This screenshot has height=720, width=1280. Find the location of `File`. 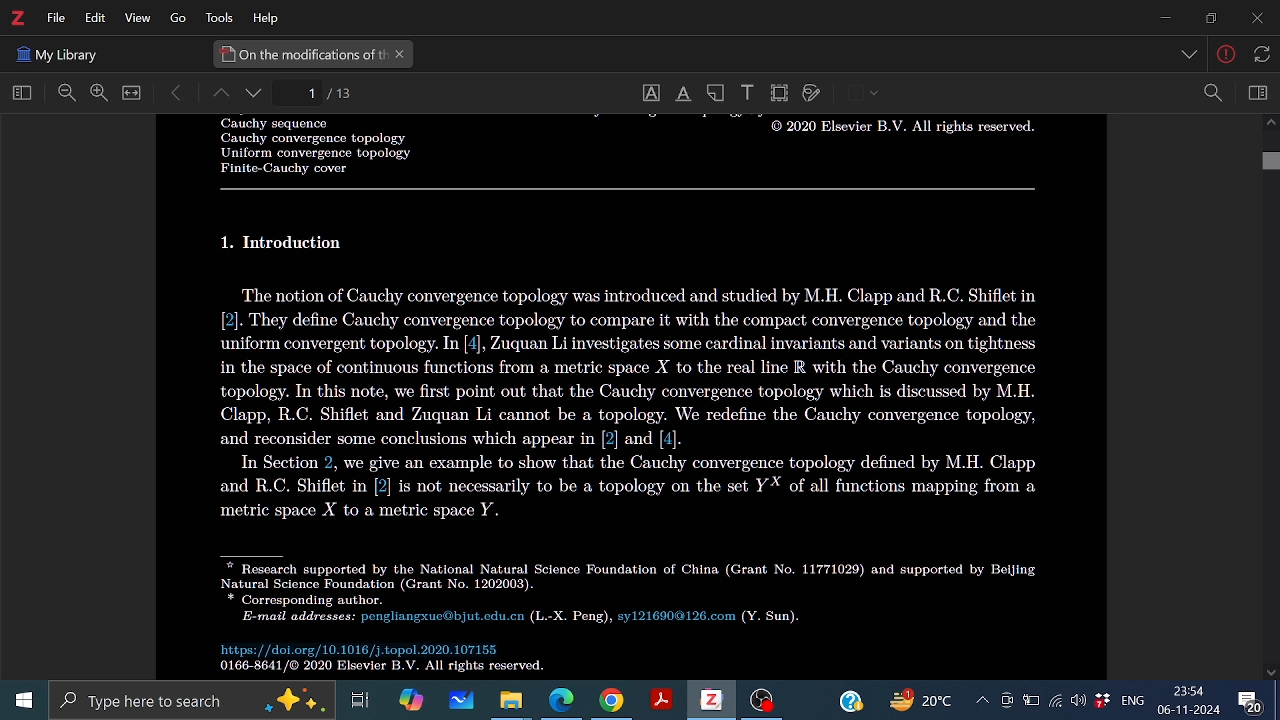

File is located at coordinates (56, 18).